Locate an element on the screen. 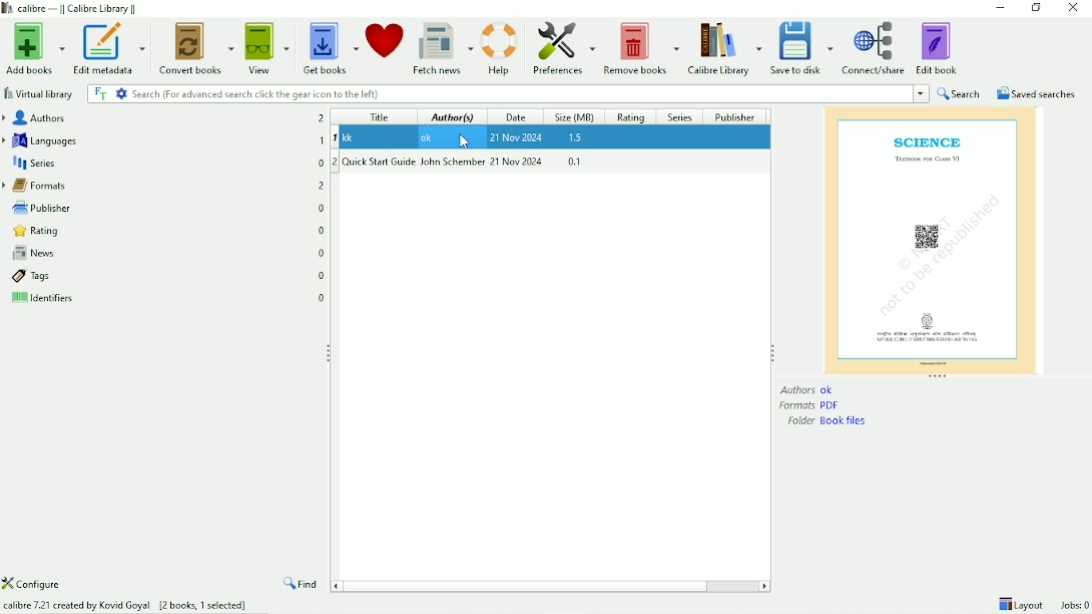  Quick Start Guide is located at coordinates (550, 162).